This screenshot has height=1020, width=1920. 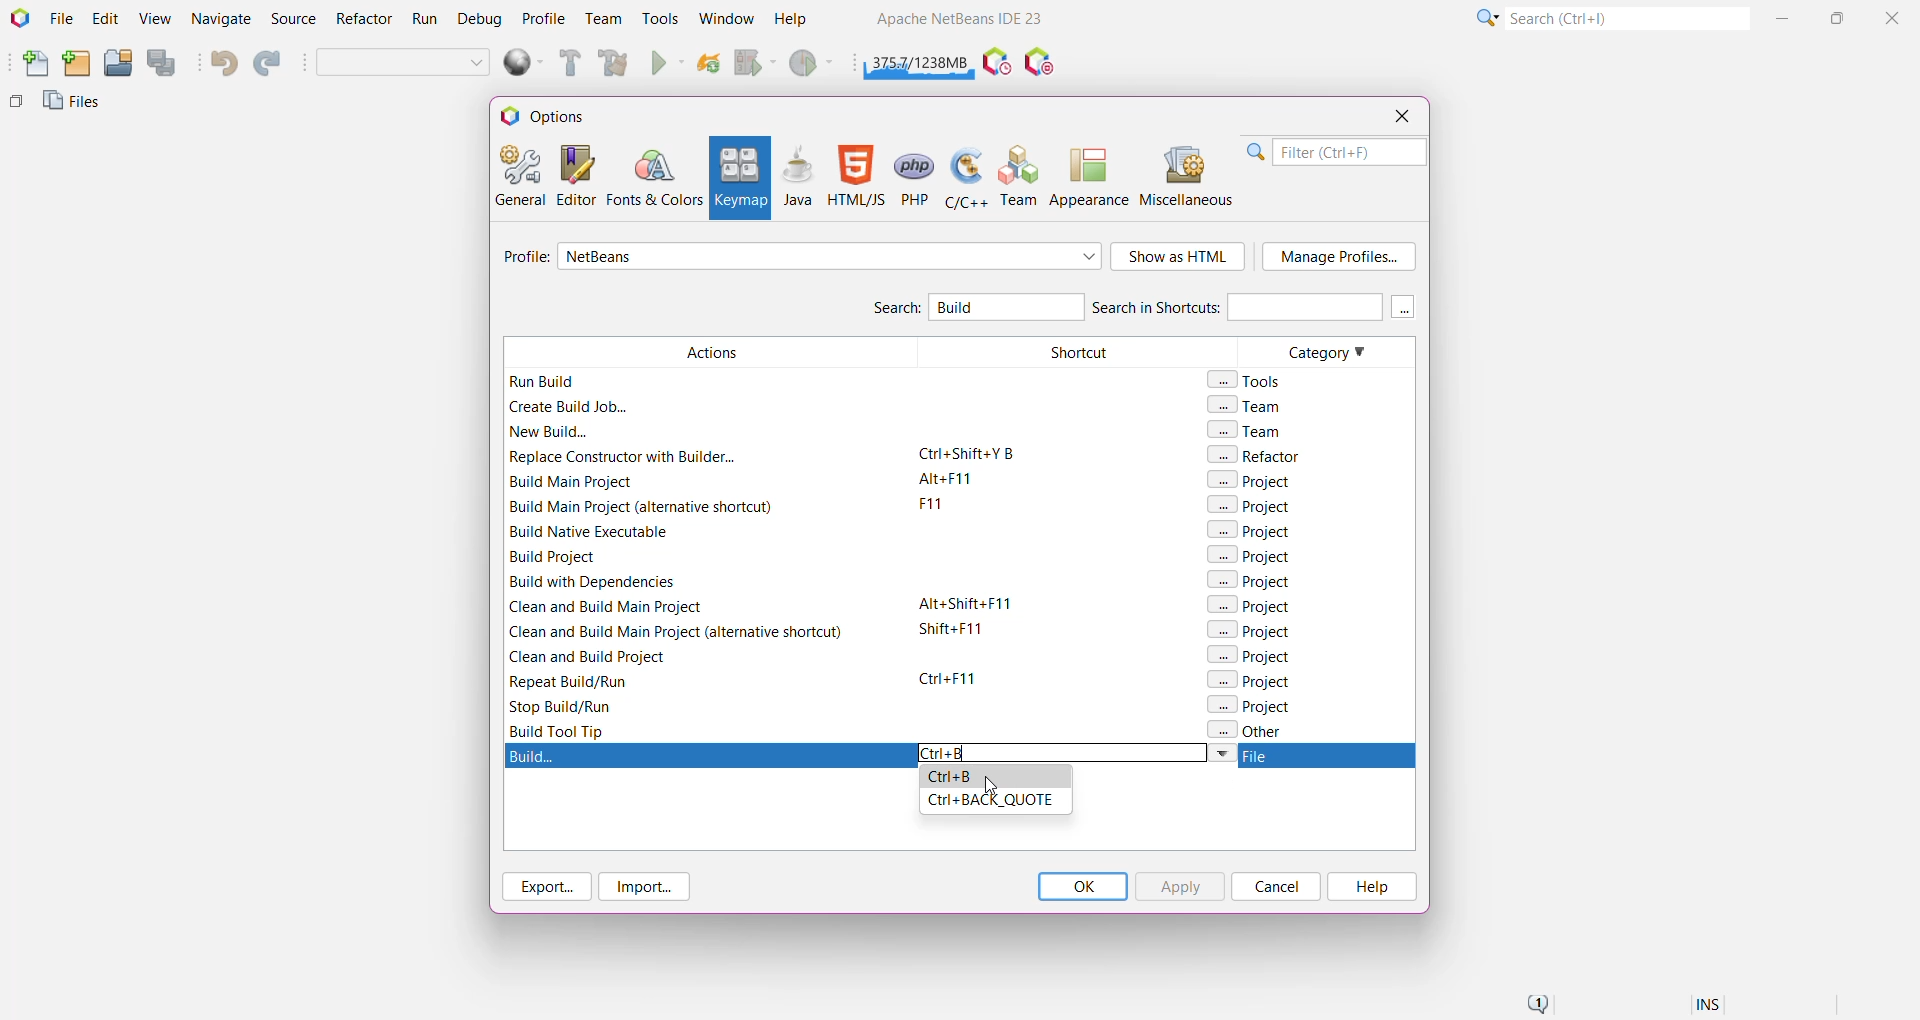 I want to click on Show as HTML, so click(x=1179, y=258).